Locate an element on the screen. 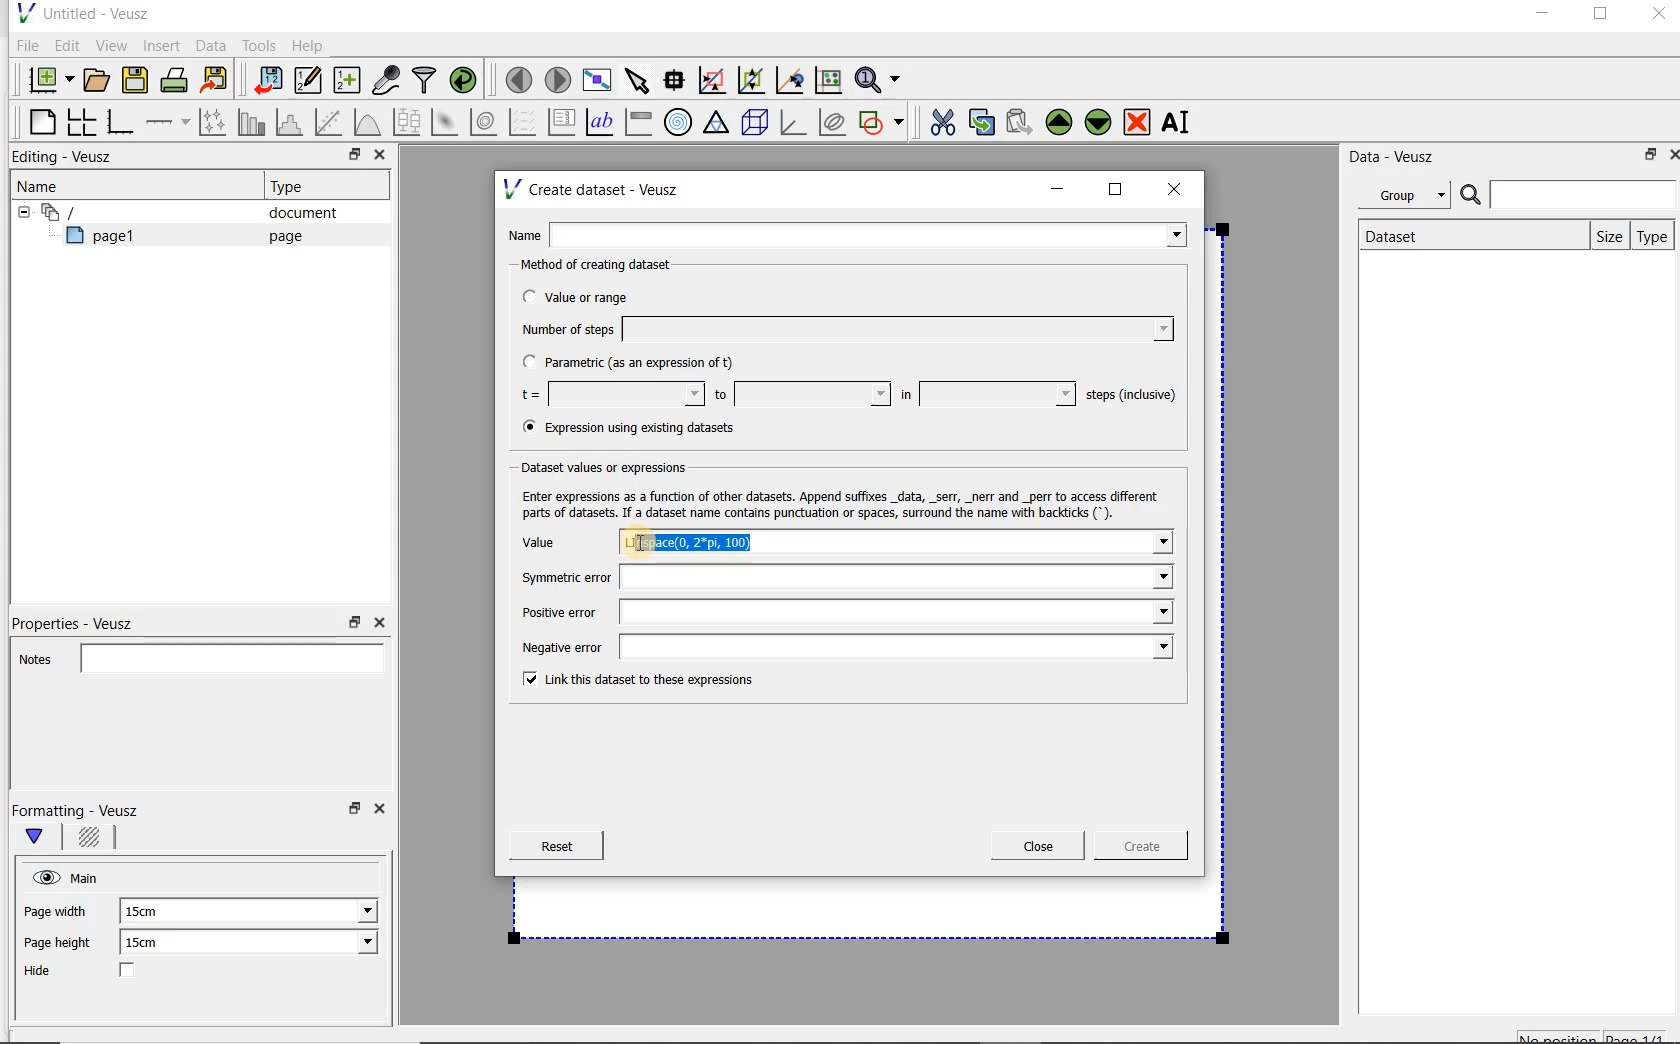 This screenshot has height=1044, width=1680. select items from the graph or scroll is located at coordinates (636, 78).